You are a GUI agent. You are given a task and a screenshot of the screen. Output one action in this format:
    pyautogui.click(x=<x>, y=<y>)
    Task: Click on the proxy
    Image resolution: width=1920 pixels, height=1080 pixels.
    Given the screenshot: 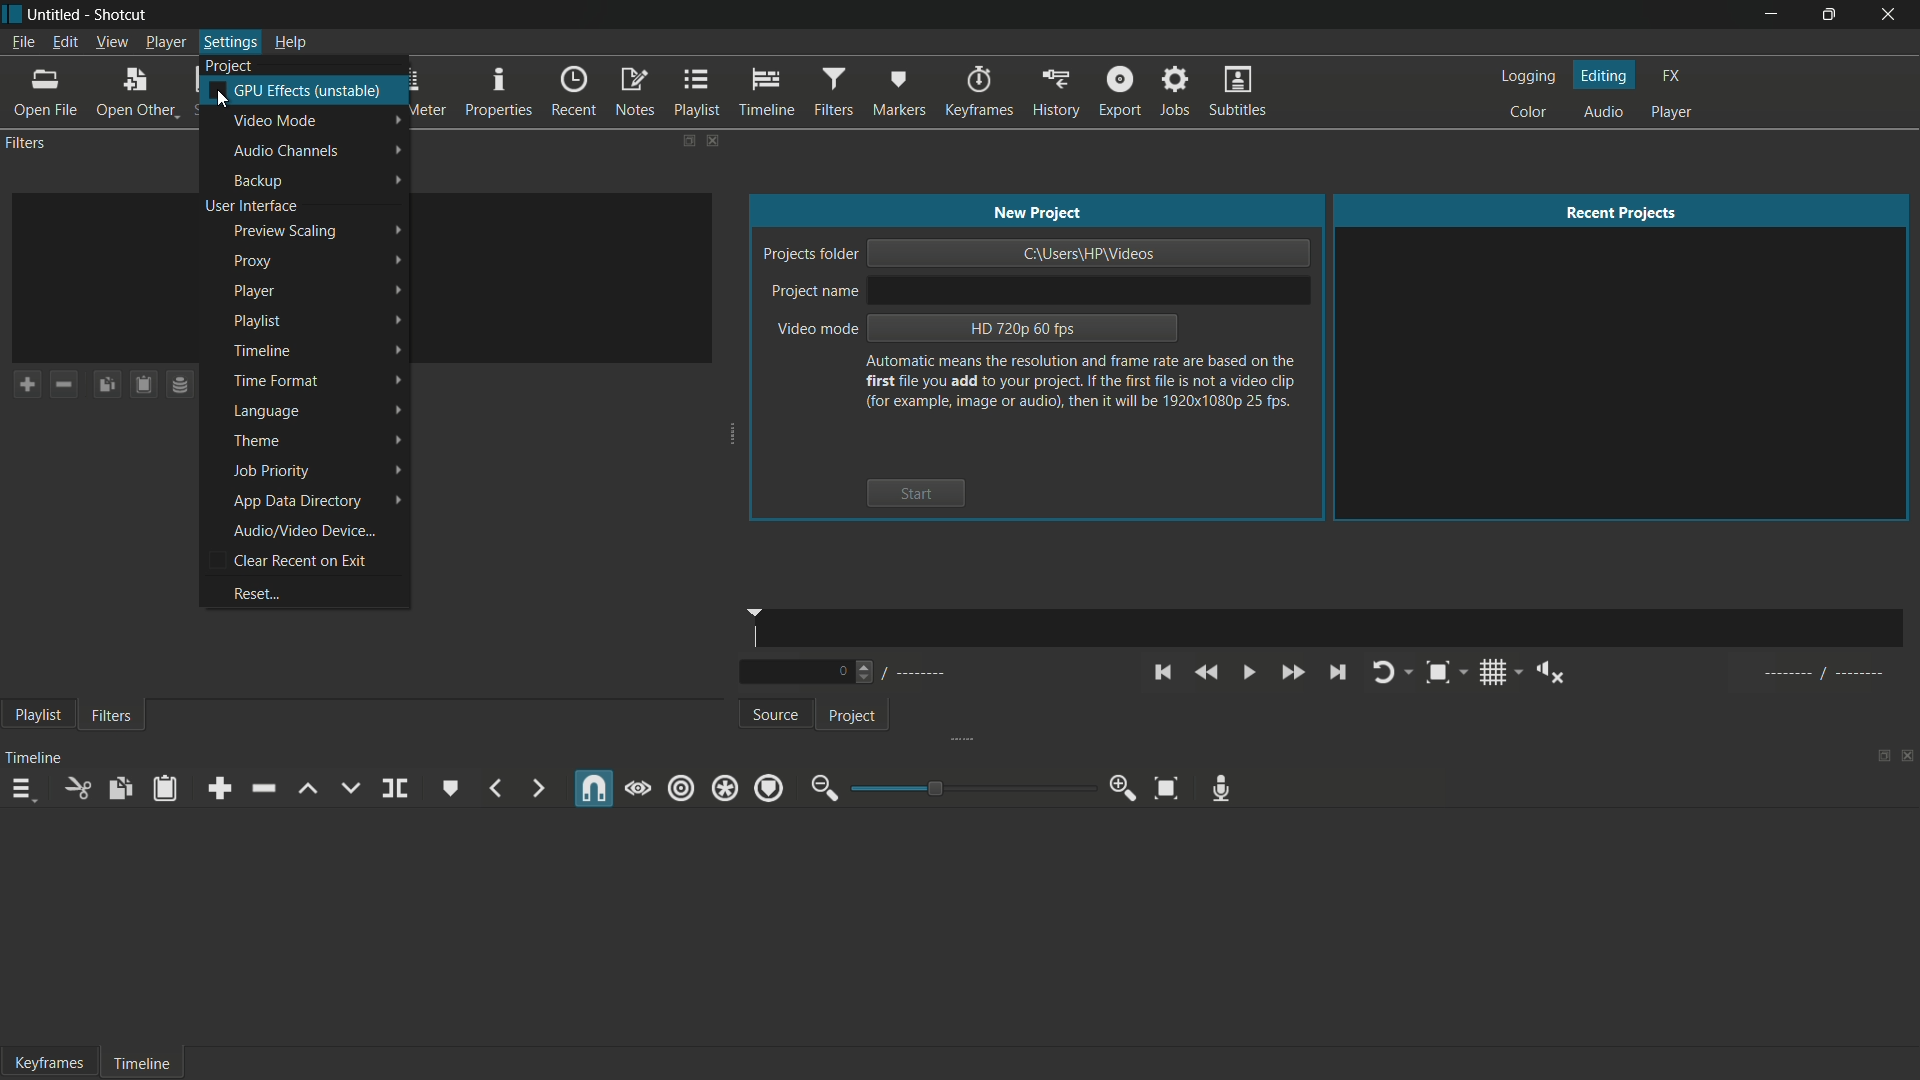 What is the action you would take?
    pyautogui.click(x=251, y=261)
    